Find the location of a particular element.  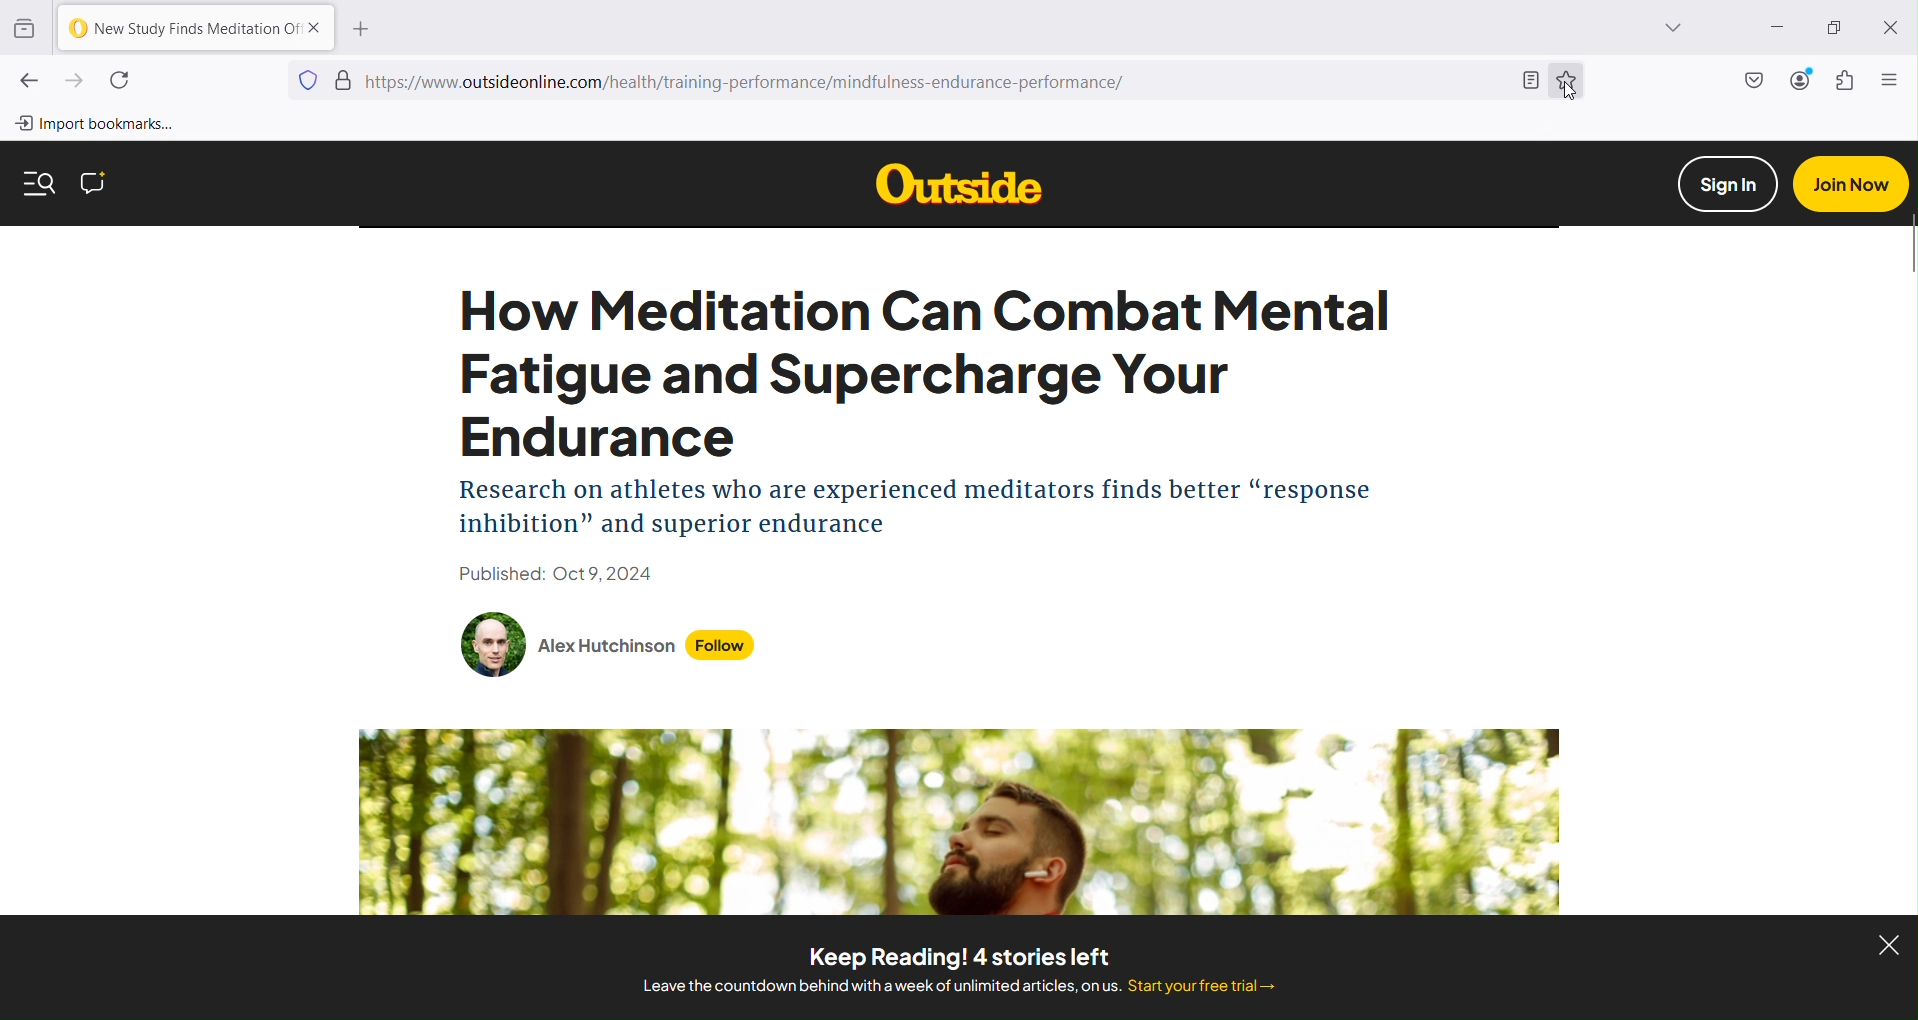

Current Tab is located at coordinates (195, 28).